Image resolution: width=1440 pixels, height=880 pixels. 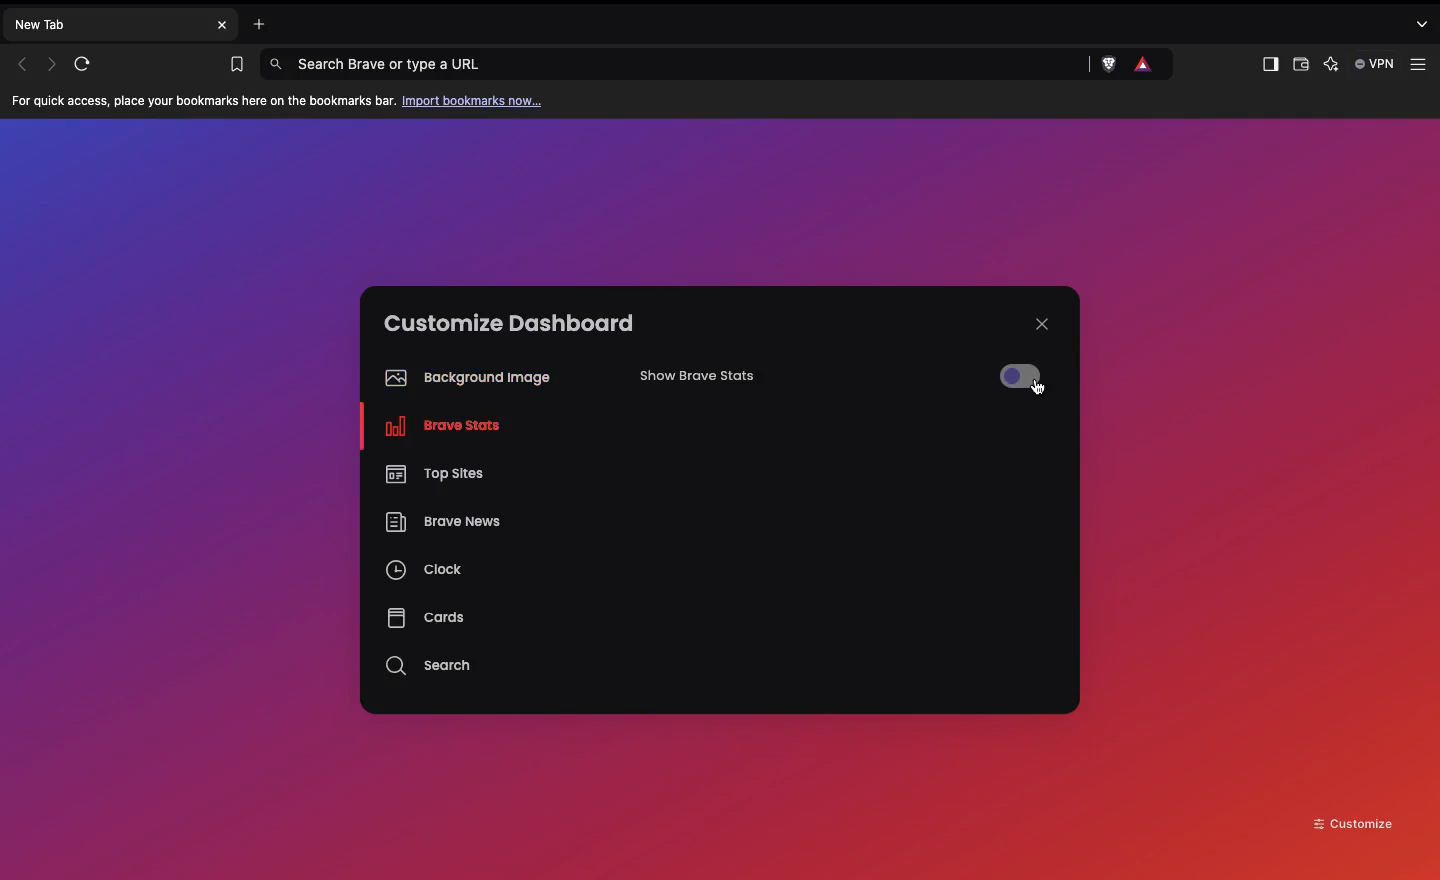 I want to click on Open new tab, so click(x=254, y=22).